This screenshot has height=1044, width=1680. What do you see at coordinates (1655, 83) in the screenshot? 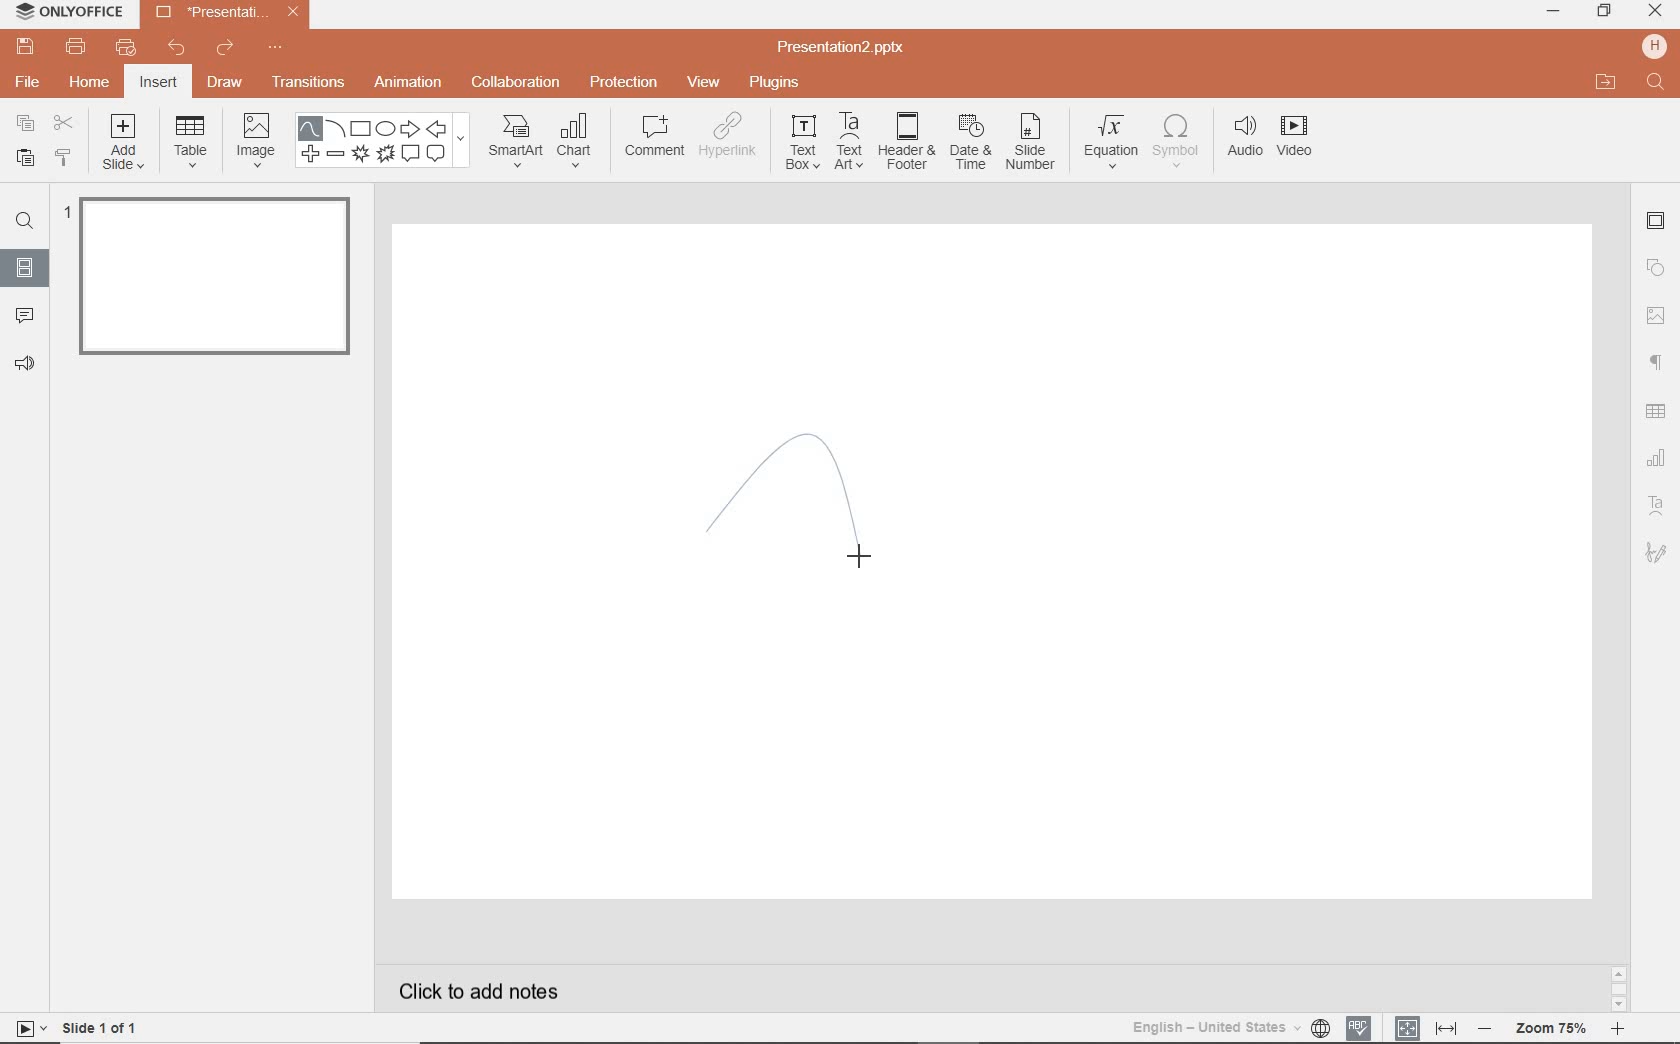
I see `FIND` at bounding box center [1655, 83].